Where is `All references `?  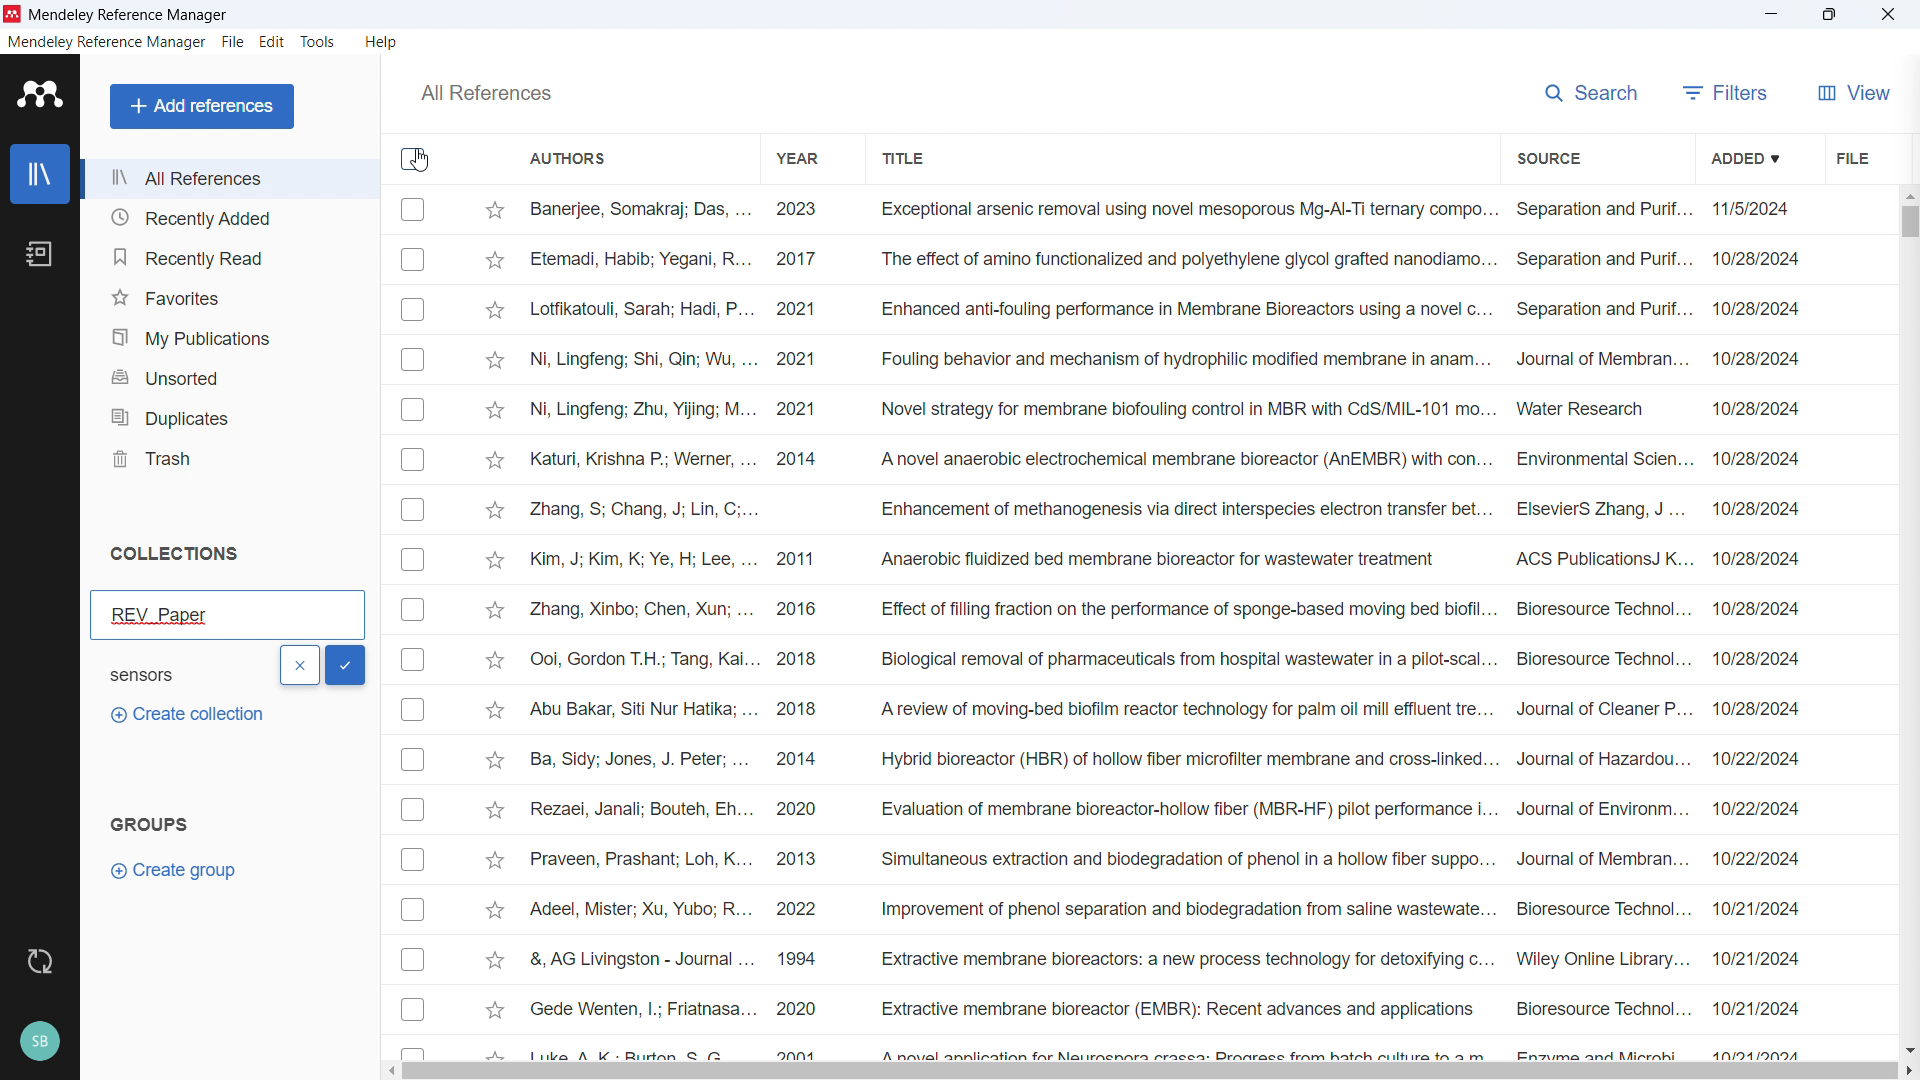 All references  is located at coordinates (485, 93).